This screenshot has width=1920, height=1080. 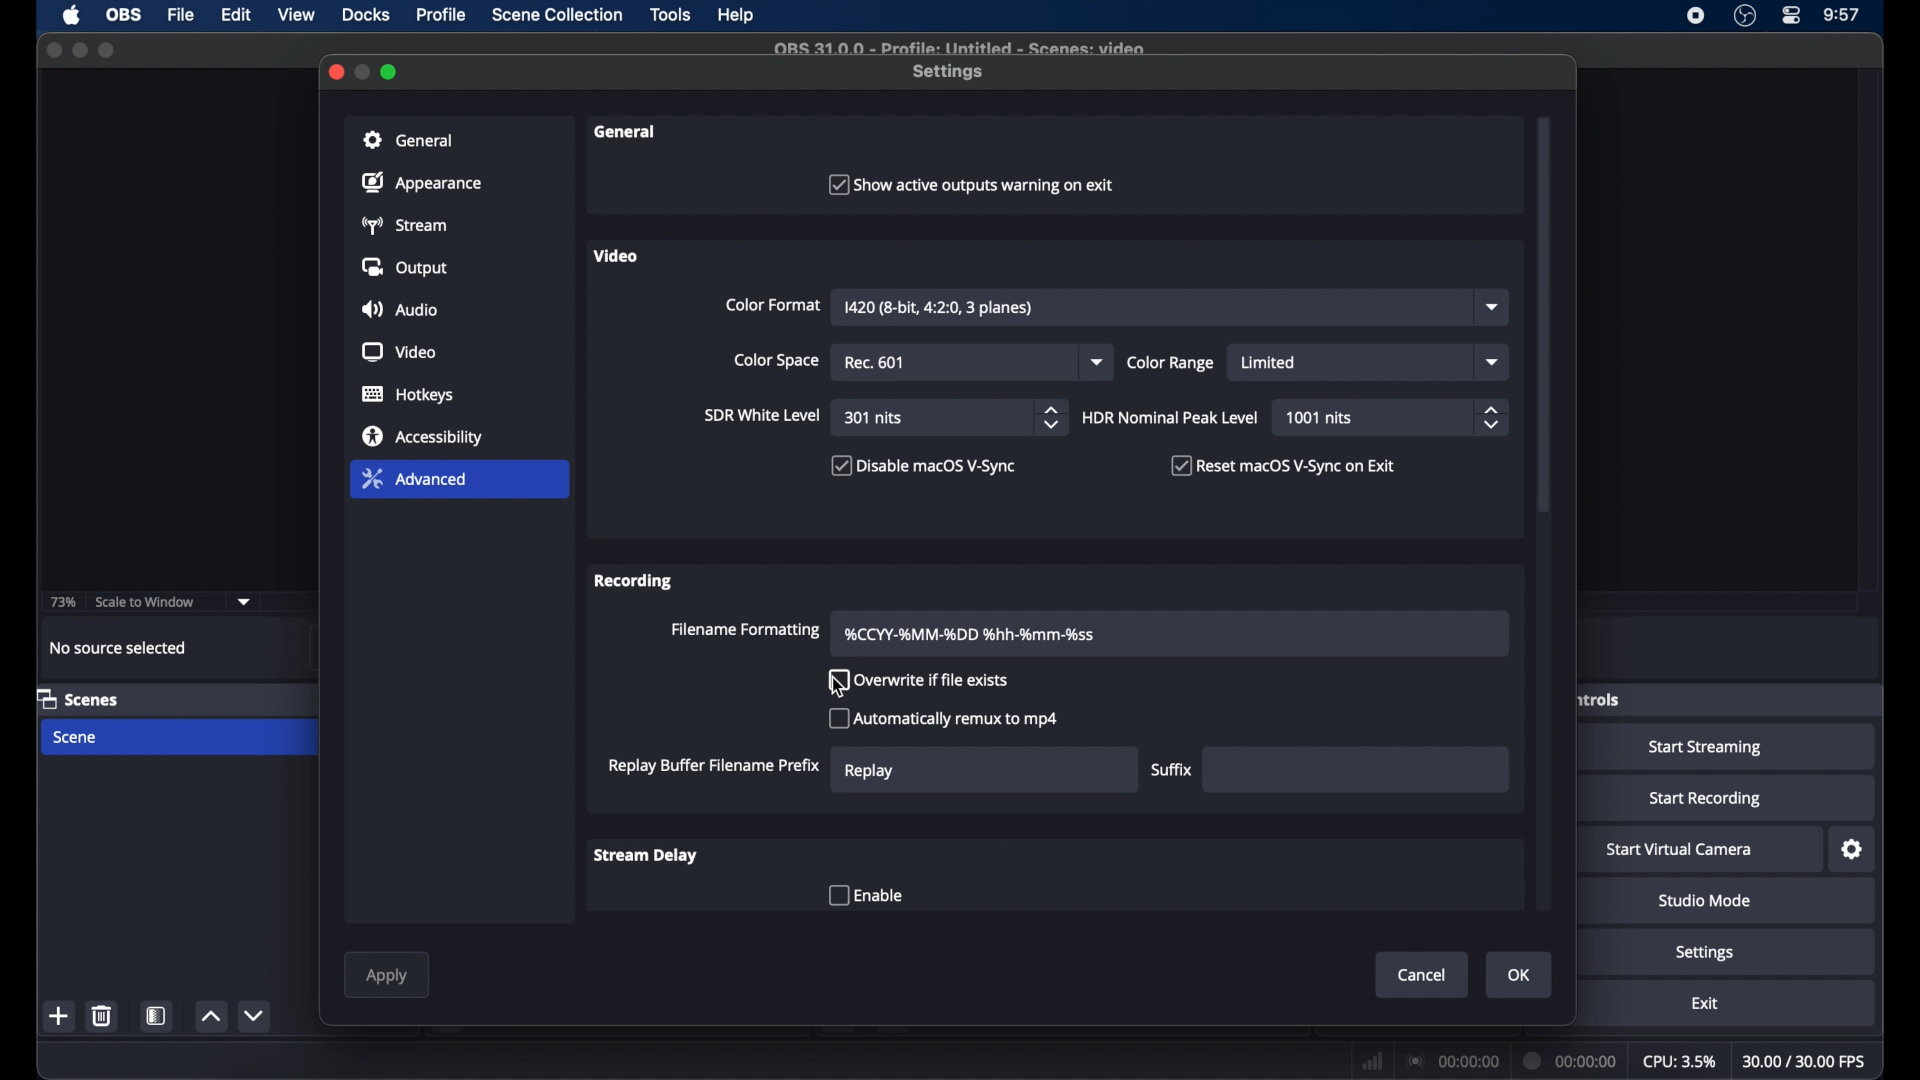 I want to click on duration, so click(x=1572, y=1063).